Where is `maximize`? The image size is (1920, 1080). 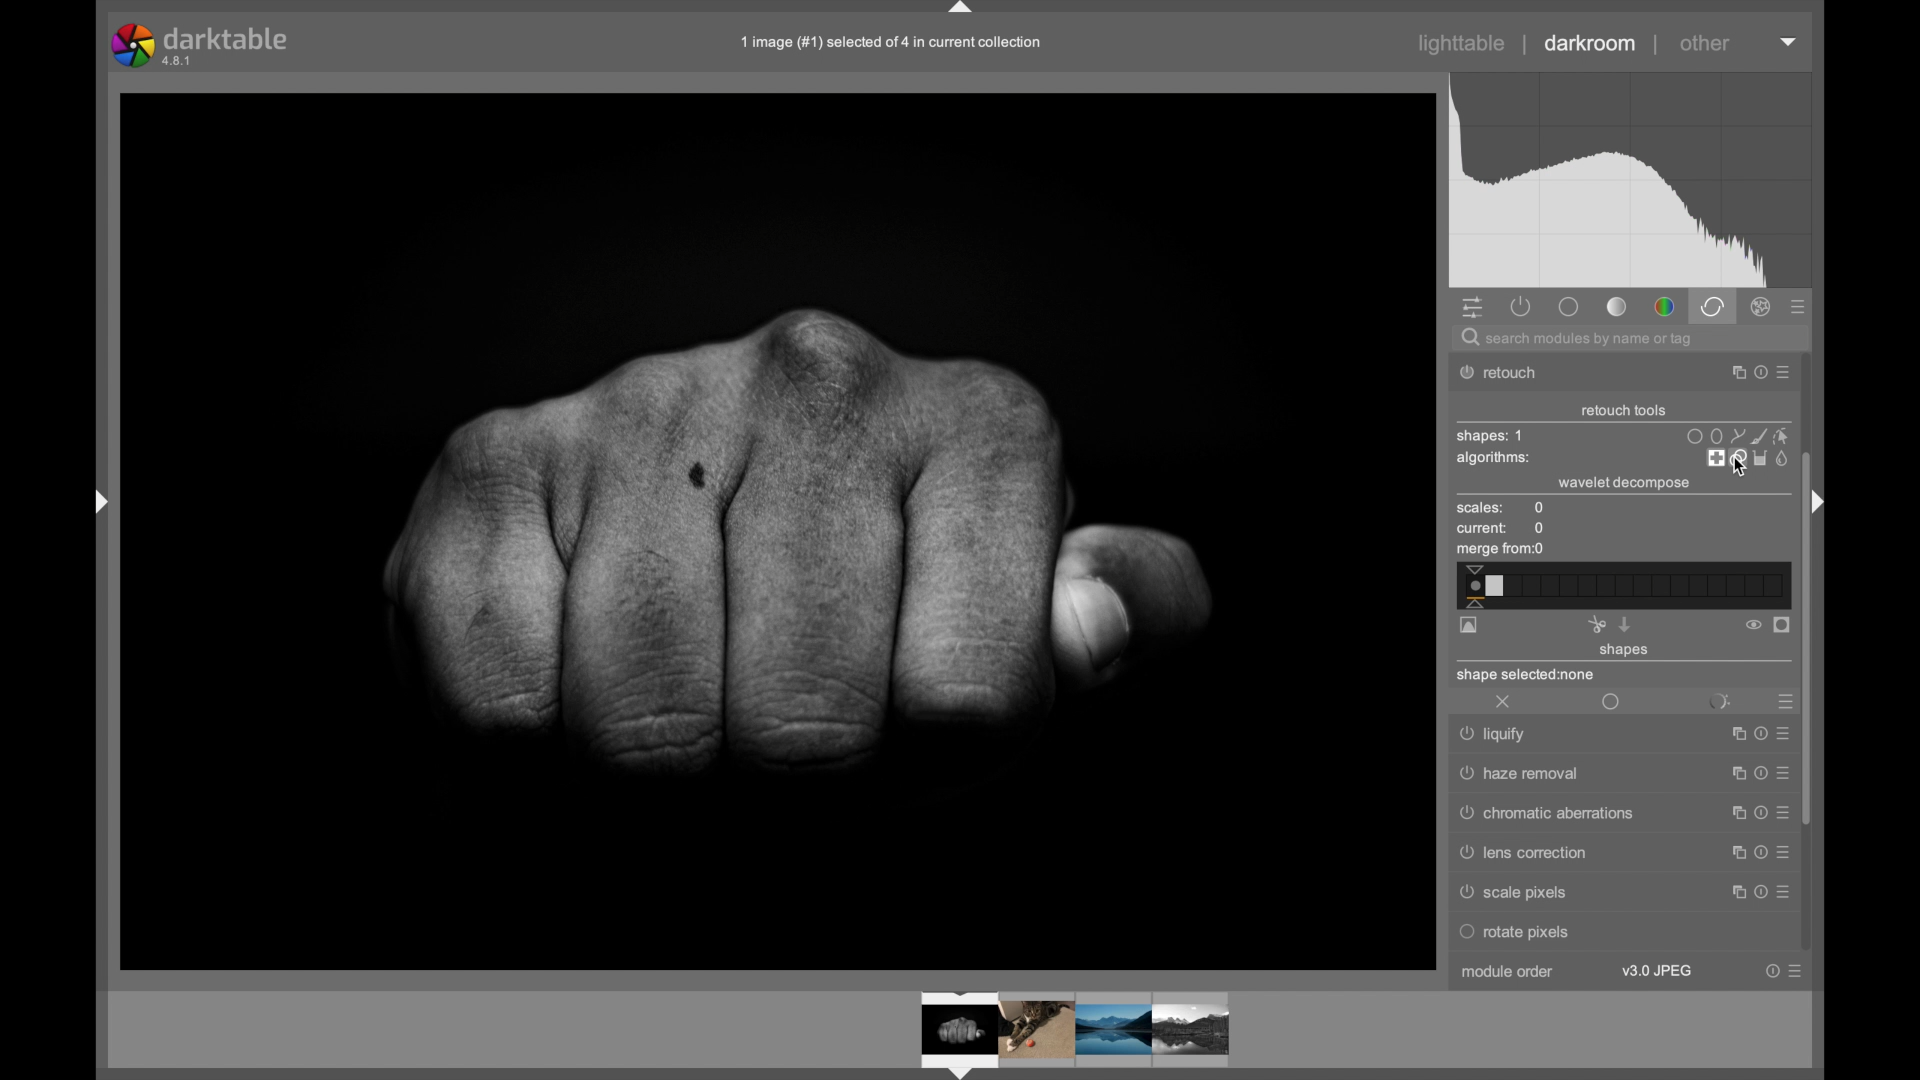 maximize is located at coordinates (1733, 891).